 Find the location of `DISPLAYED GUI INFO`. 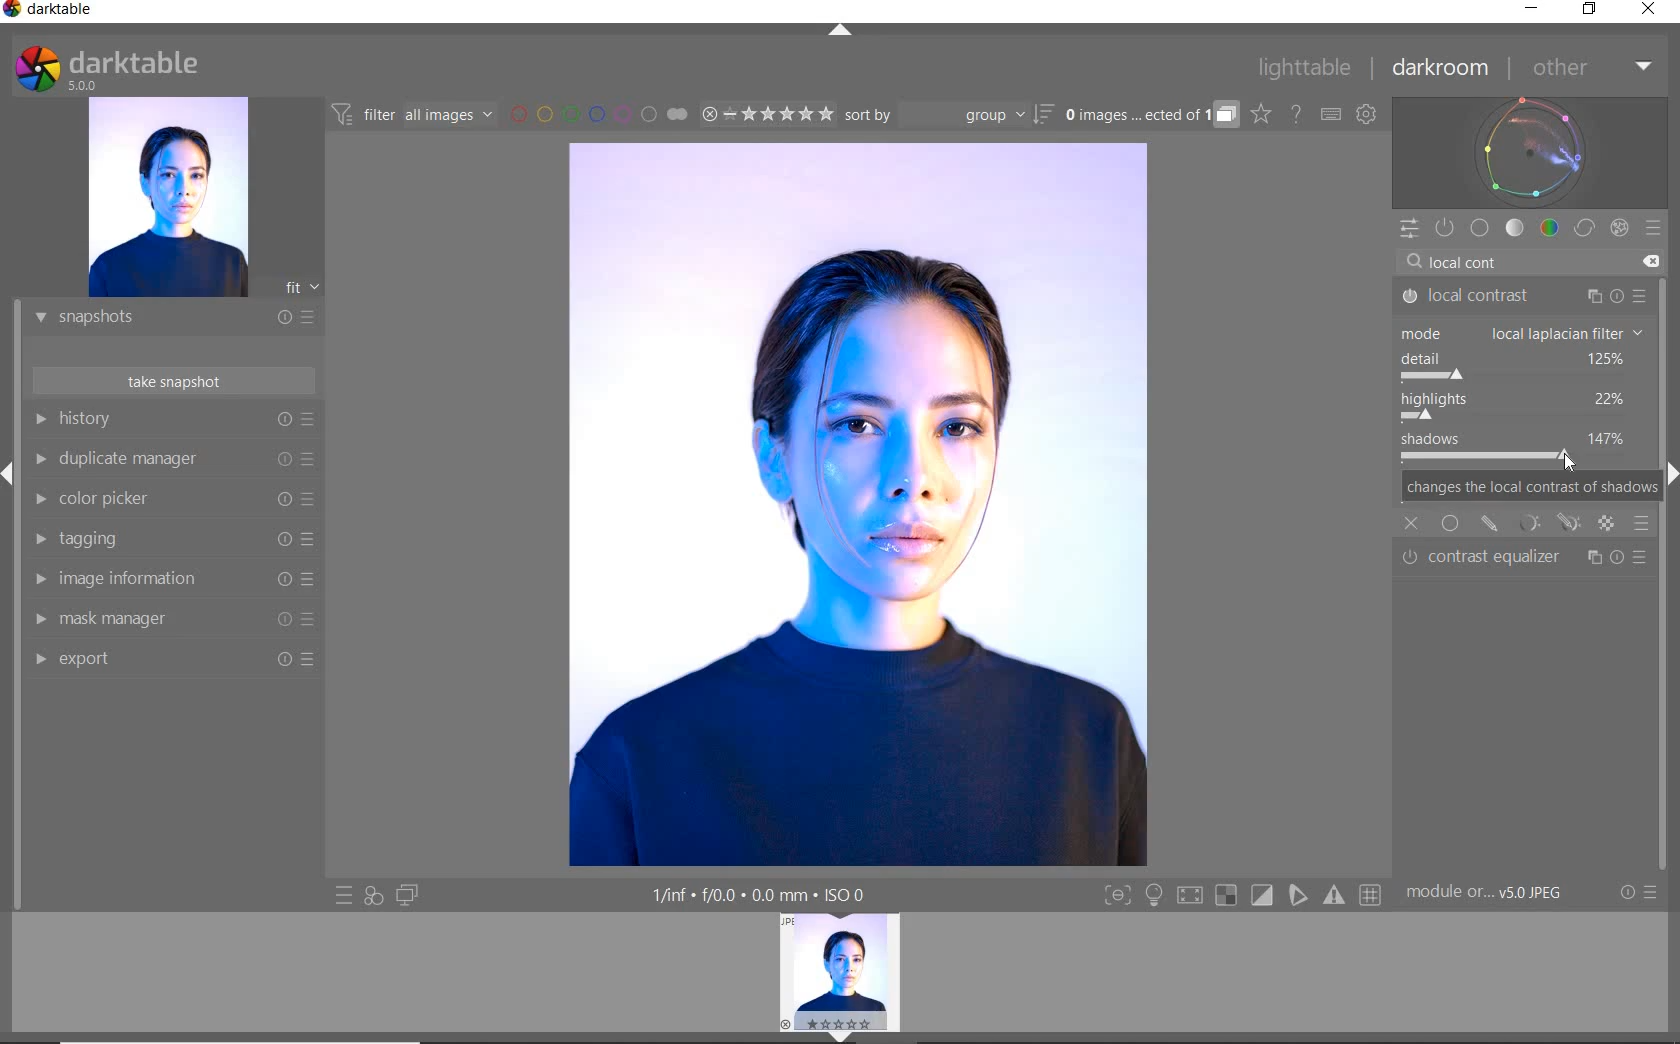

DISPLAYED GUI INFO is located at coordinates (755, 895).